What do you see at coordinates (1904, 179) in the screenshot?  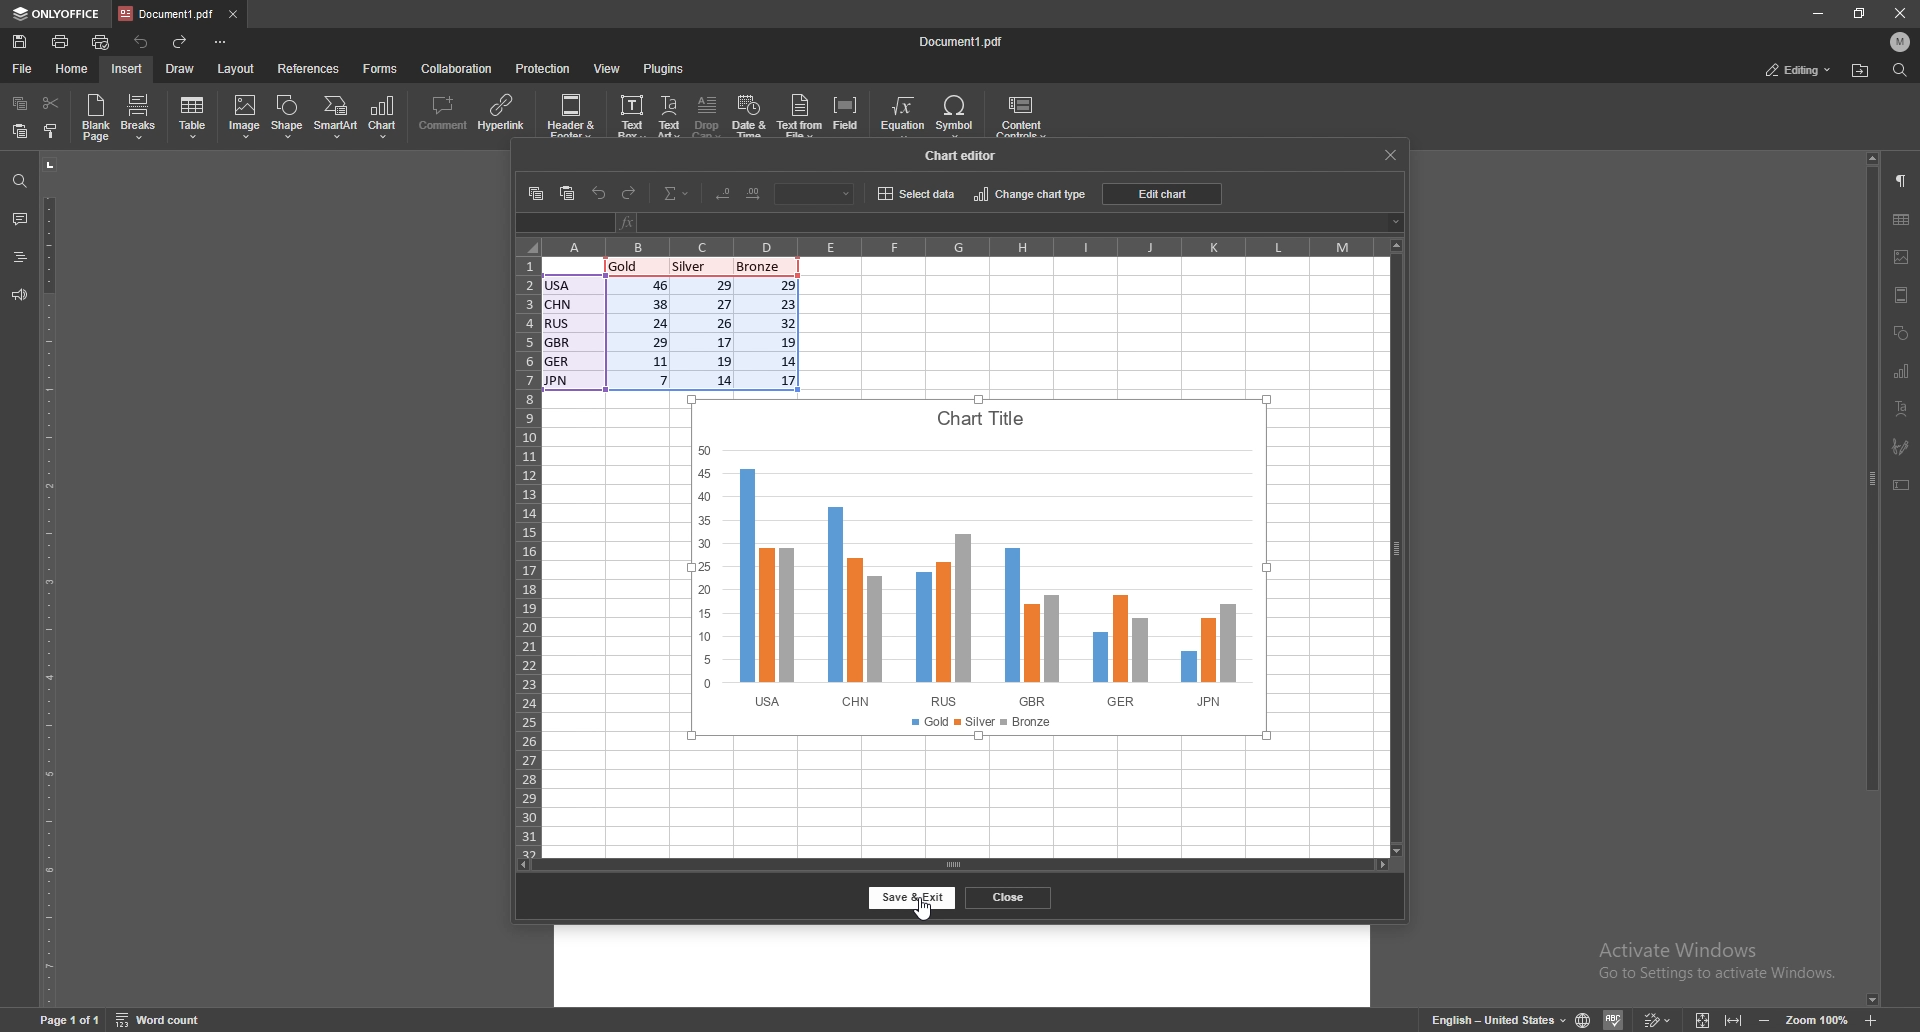 I see `paragraph` at bounding box center [1904, 179].